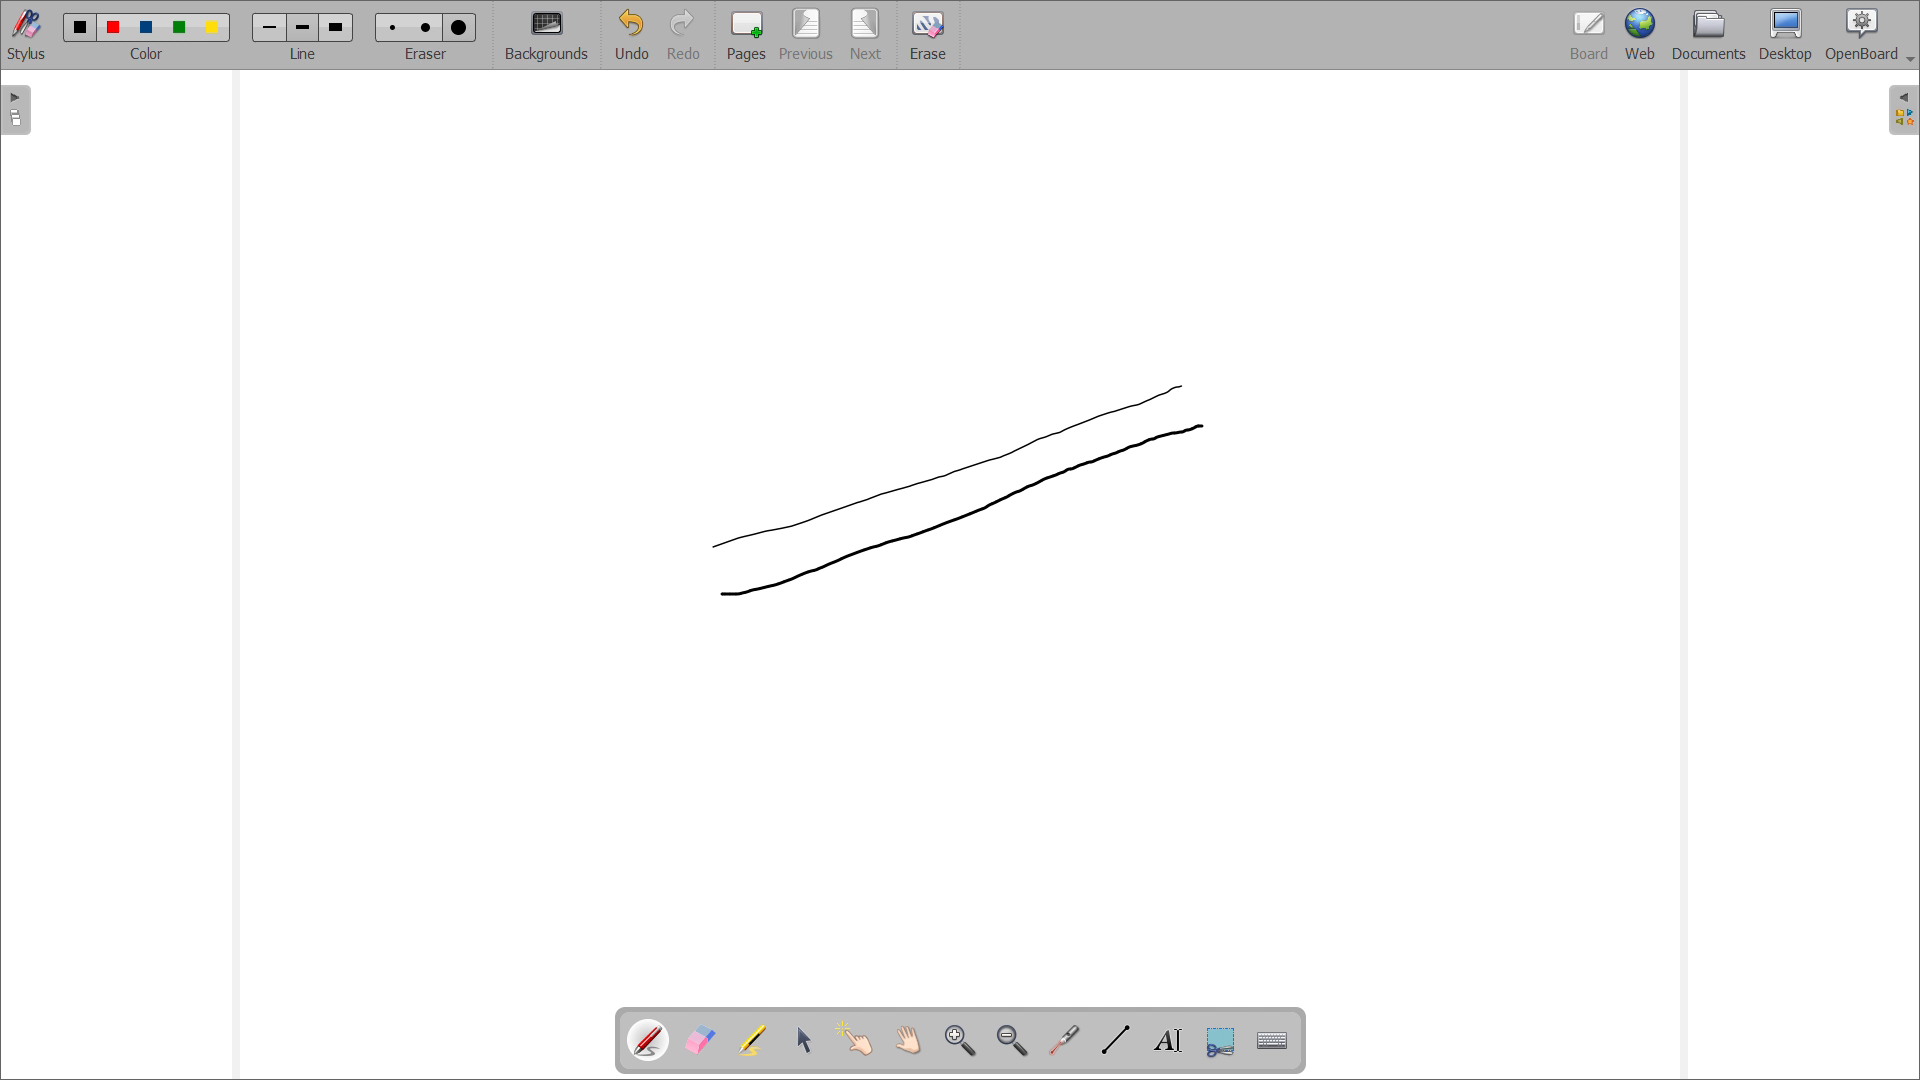 This screenshot has width=1920, height=1080. I want to click on select color, so click(145, 54).